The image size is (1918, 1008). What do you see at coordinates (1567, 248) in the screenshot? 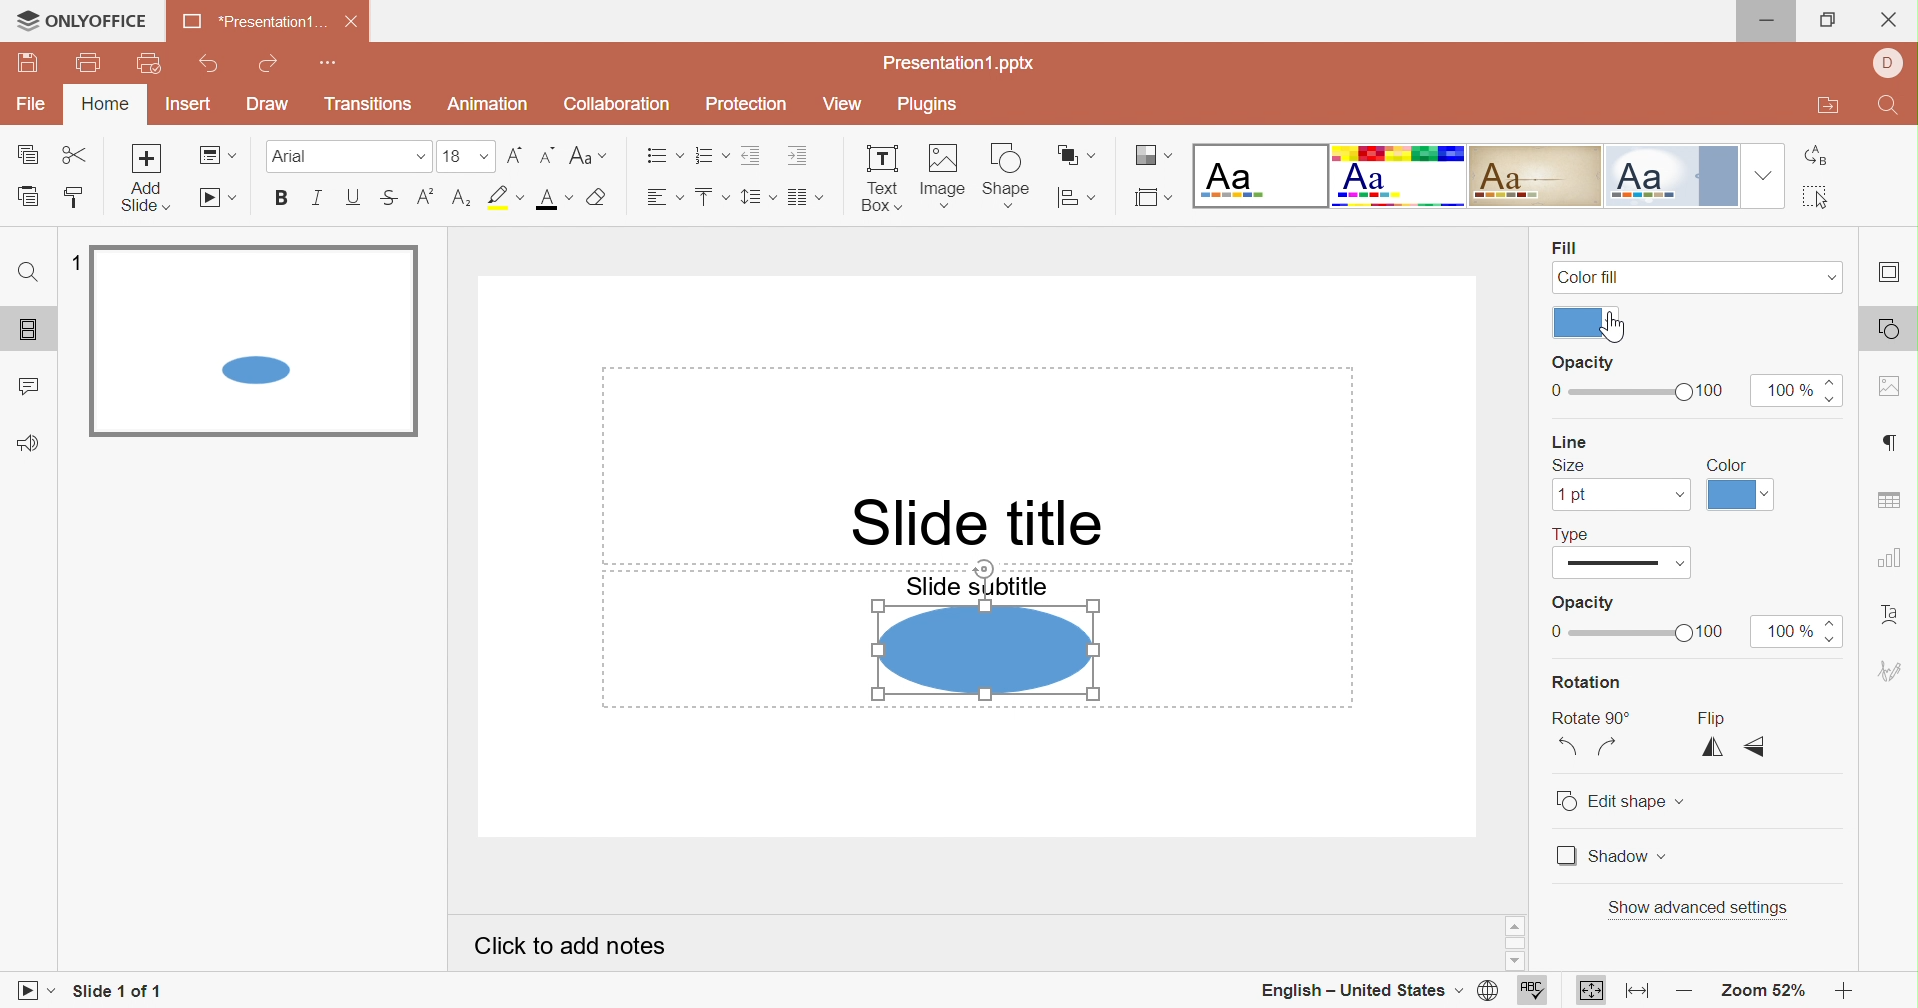
I see `Fill` at bounding box center [1567, 248].